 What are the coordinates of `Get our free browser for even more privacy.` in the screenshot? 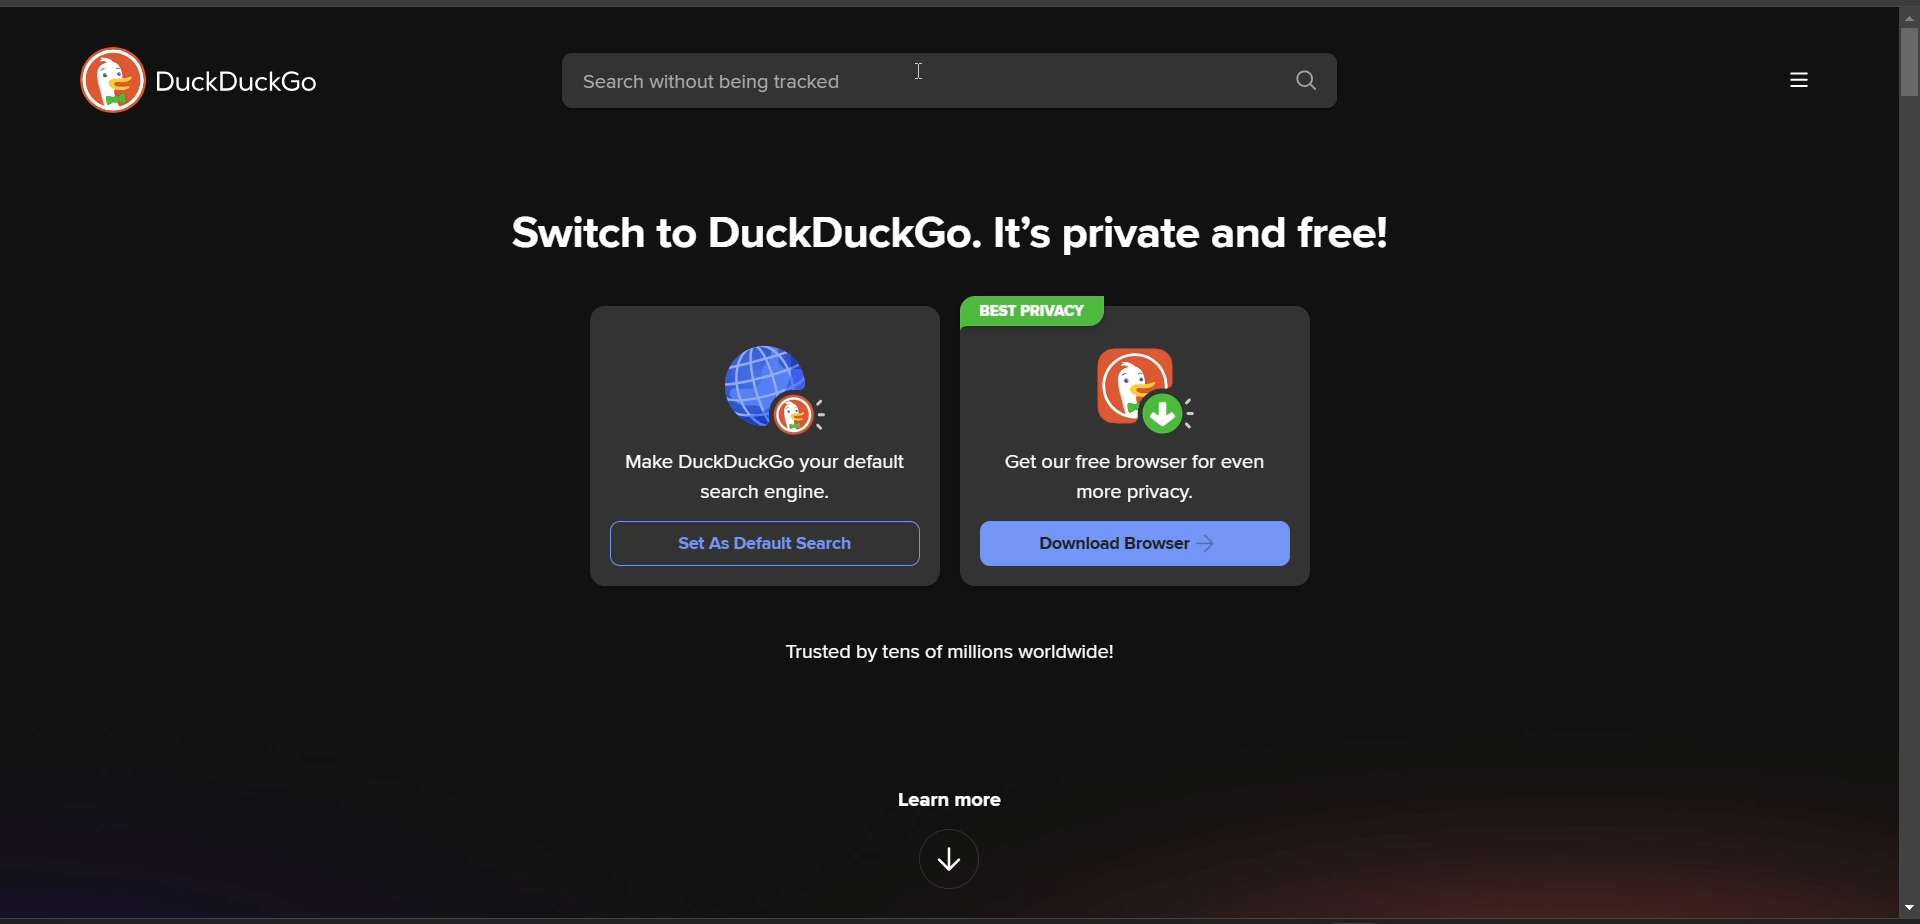 It's located at (1134, 478).